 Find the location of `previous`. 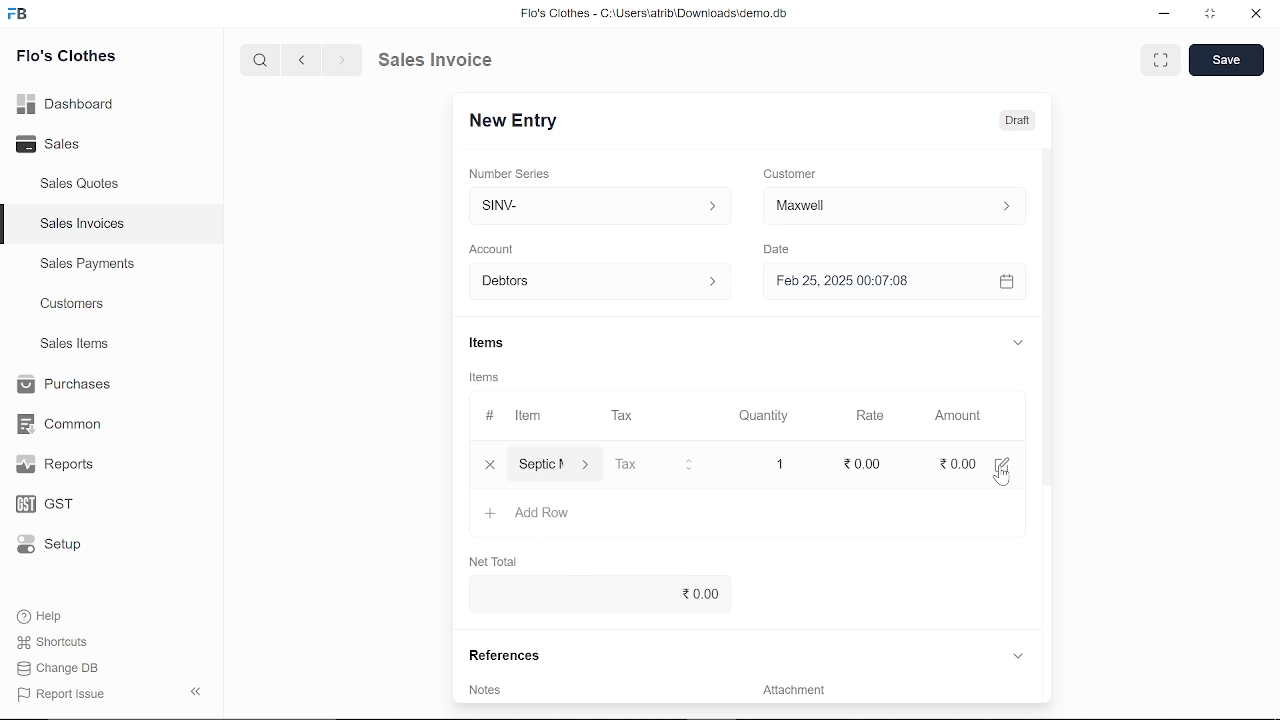

previous is located at coordinates (303, 60).